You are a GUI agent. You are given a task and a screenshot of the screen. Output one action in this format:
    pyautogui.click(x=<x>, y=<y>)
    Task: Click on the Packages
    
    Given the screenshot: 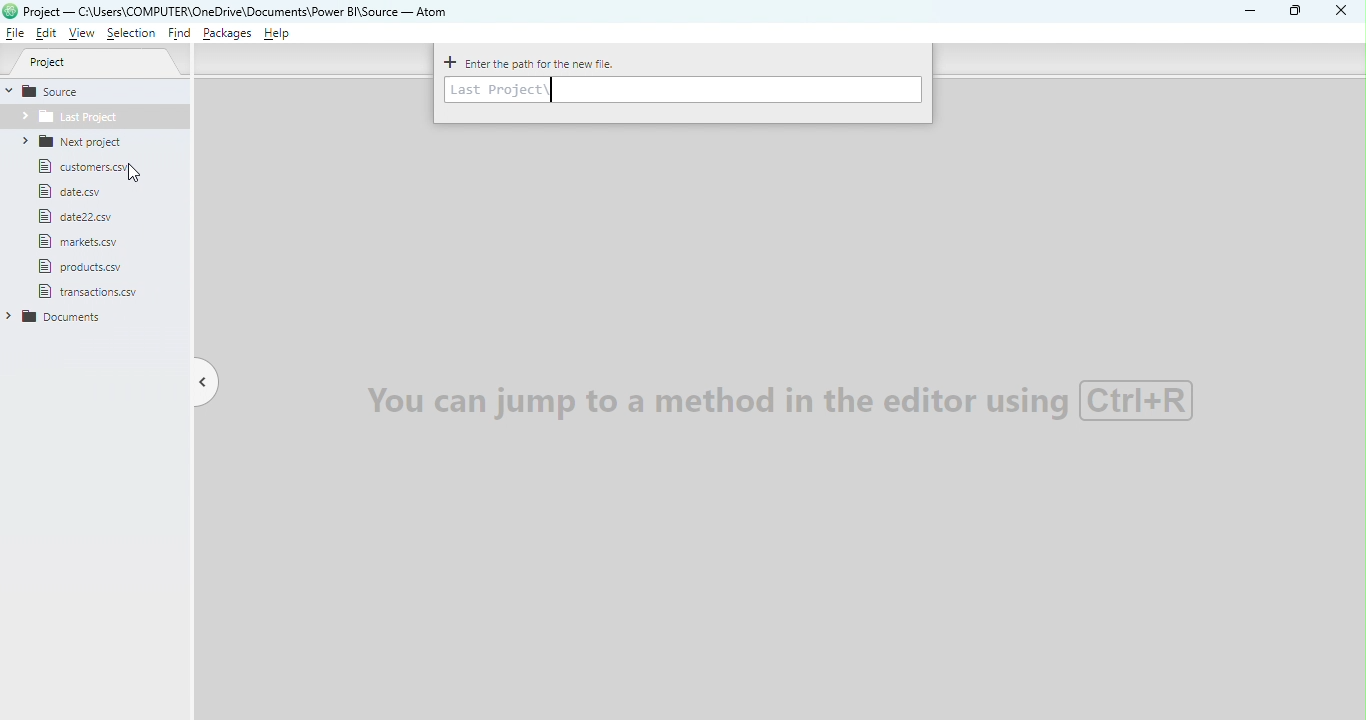 What is the action you would take?
    pyautogui.click(x=229, y=33)
    